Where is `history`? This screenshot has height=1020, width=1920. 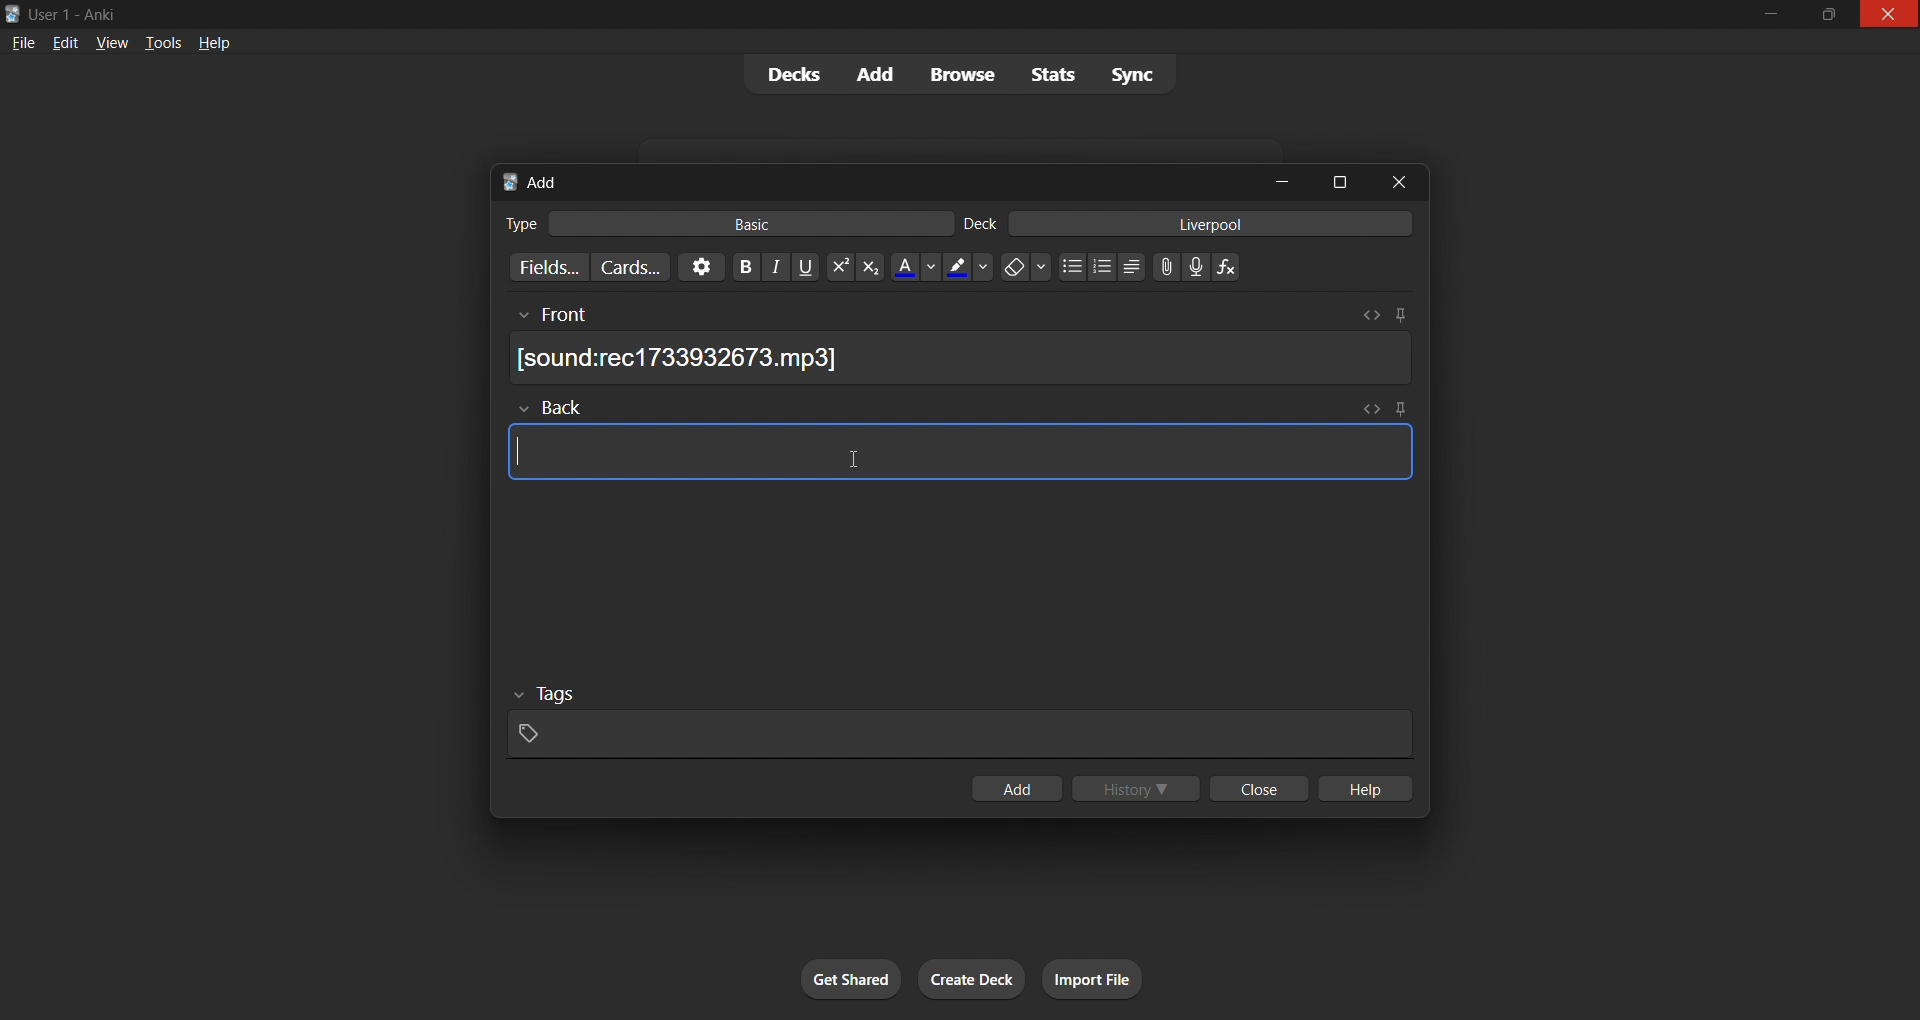
history is located at coordinates (1138, 791).